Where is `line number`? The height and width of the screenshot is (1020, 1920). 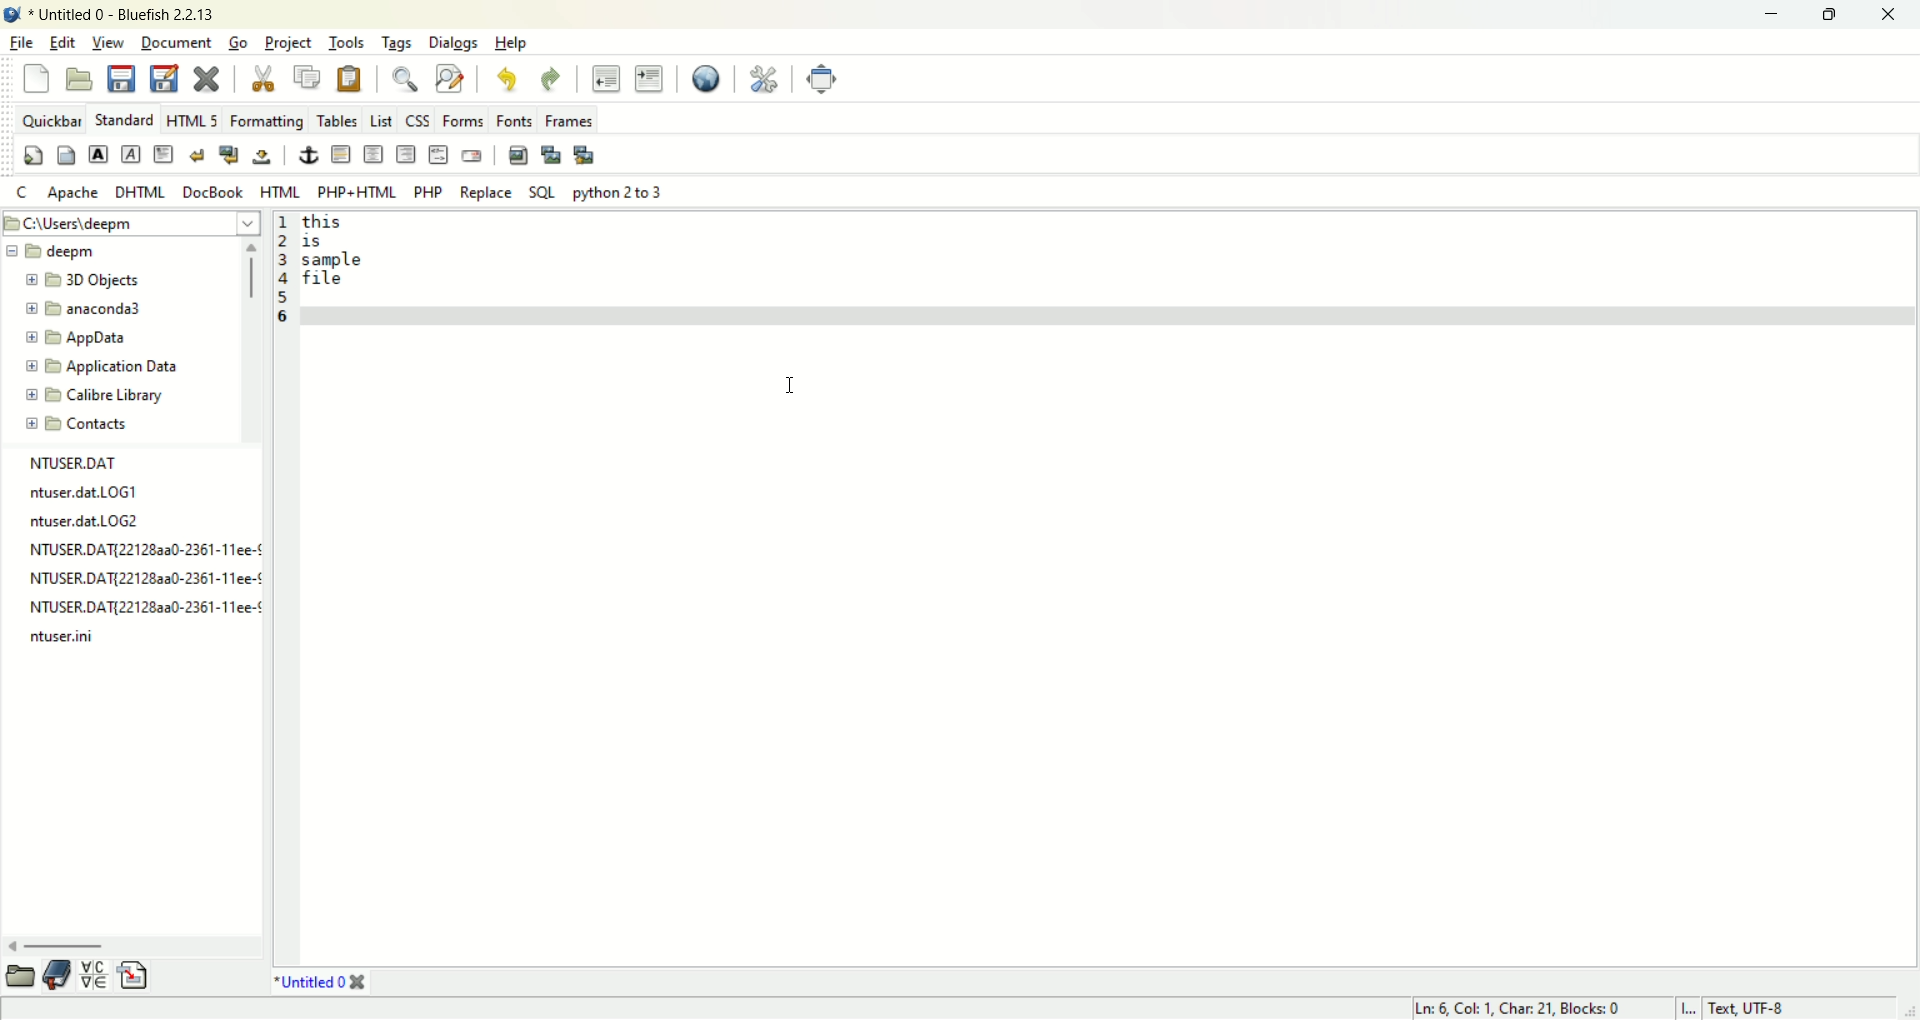 line number is located at coordinates (288, 273).